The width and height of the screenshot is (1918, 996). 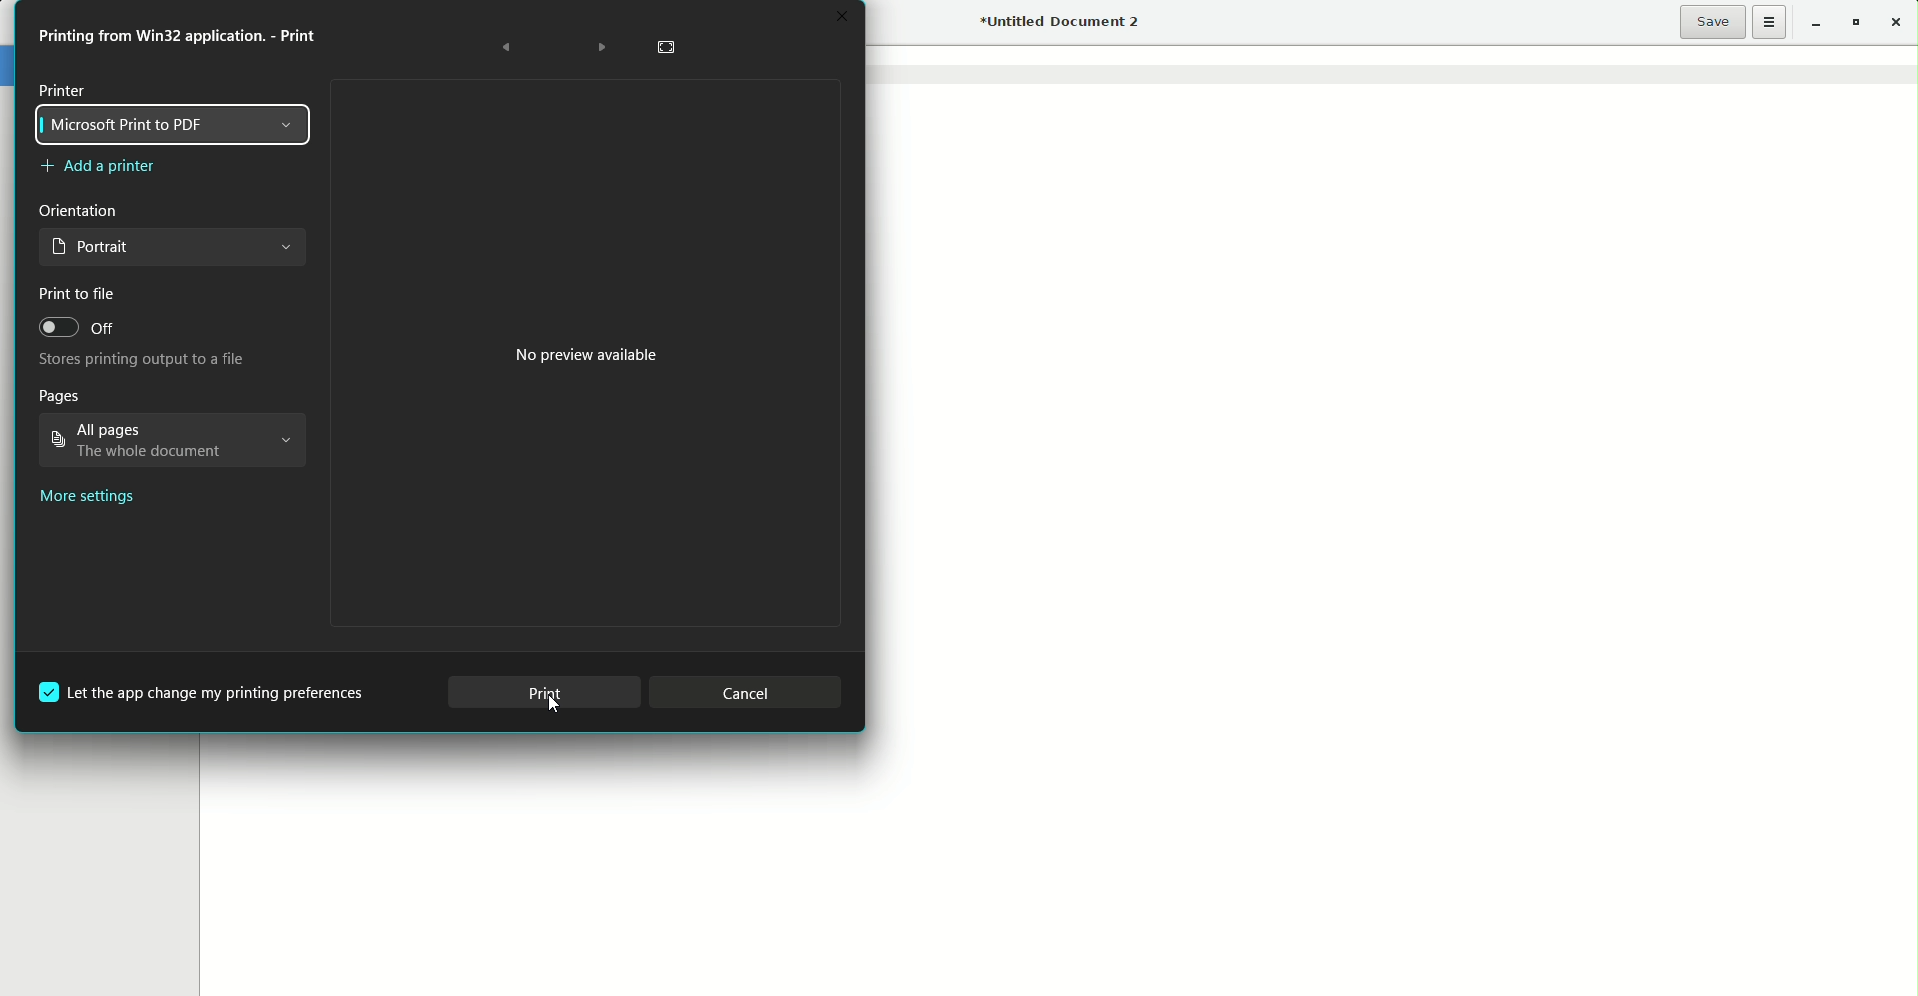 What do you see at coordinates (180, 116) in the screenshot?
I see `Printer - Microsoft Print to PDF` at bounding box center [180, 116].